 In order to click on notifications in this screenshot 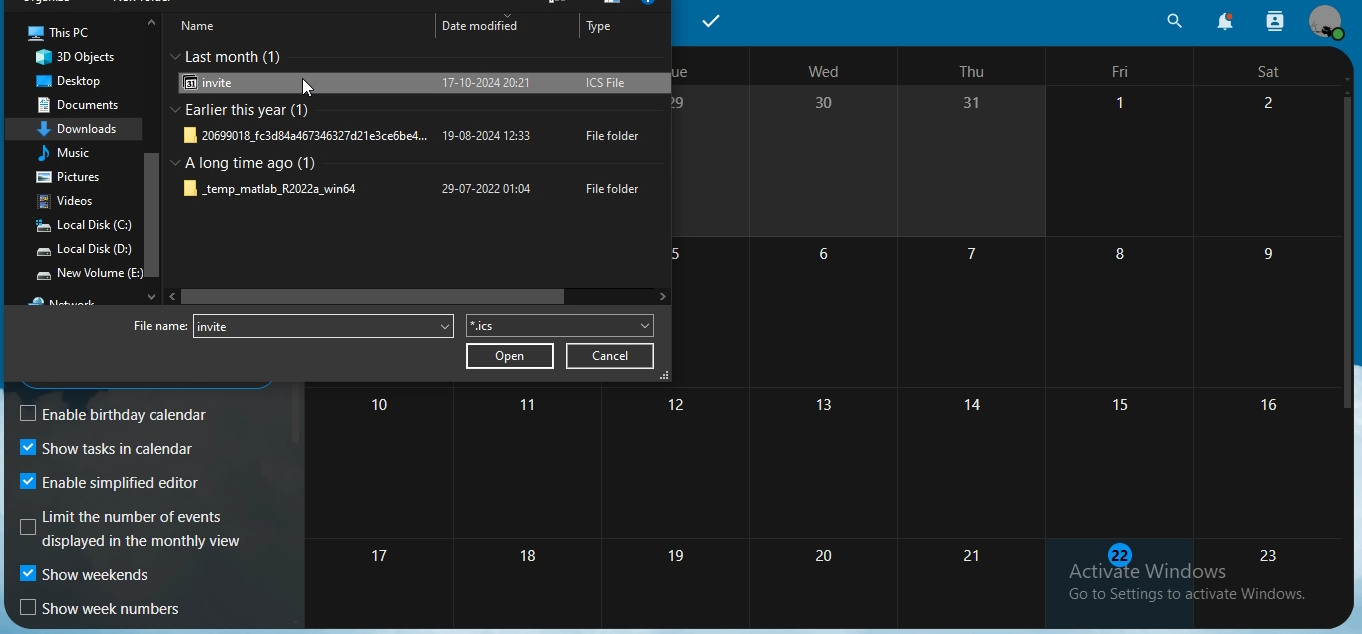, I will do `click(1222, 21)`.